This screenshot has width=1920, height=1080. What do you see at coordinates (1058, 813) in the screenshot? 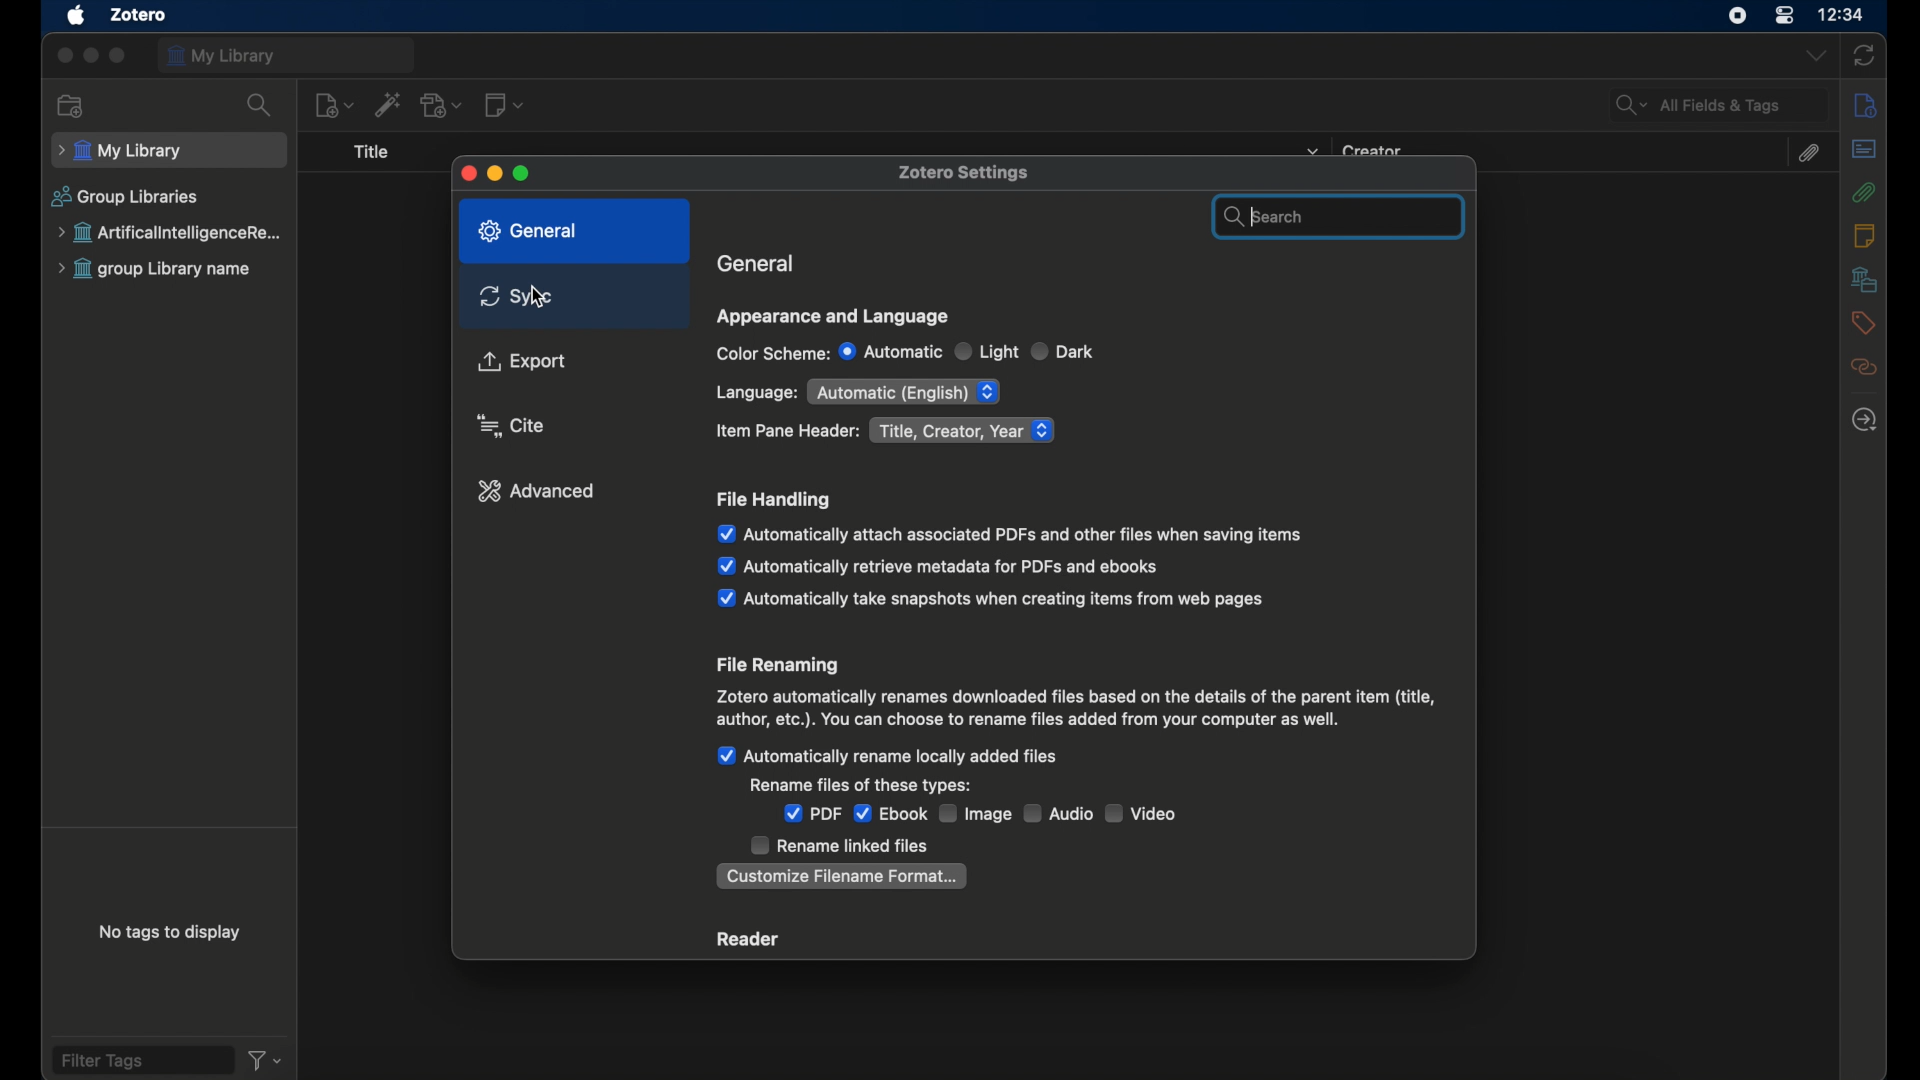
I see `audio checkbox` at bounding box center [1058, 813].